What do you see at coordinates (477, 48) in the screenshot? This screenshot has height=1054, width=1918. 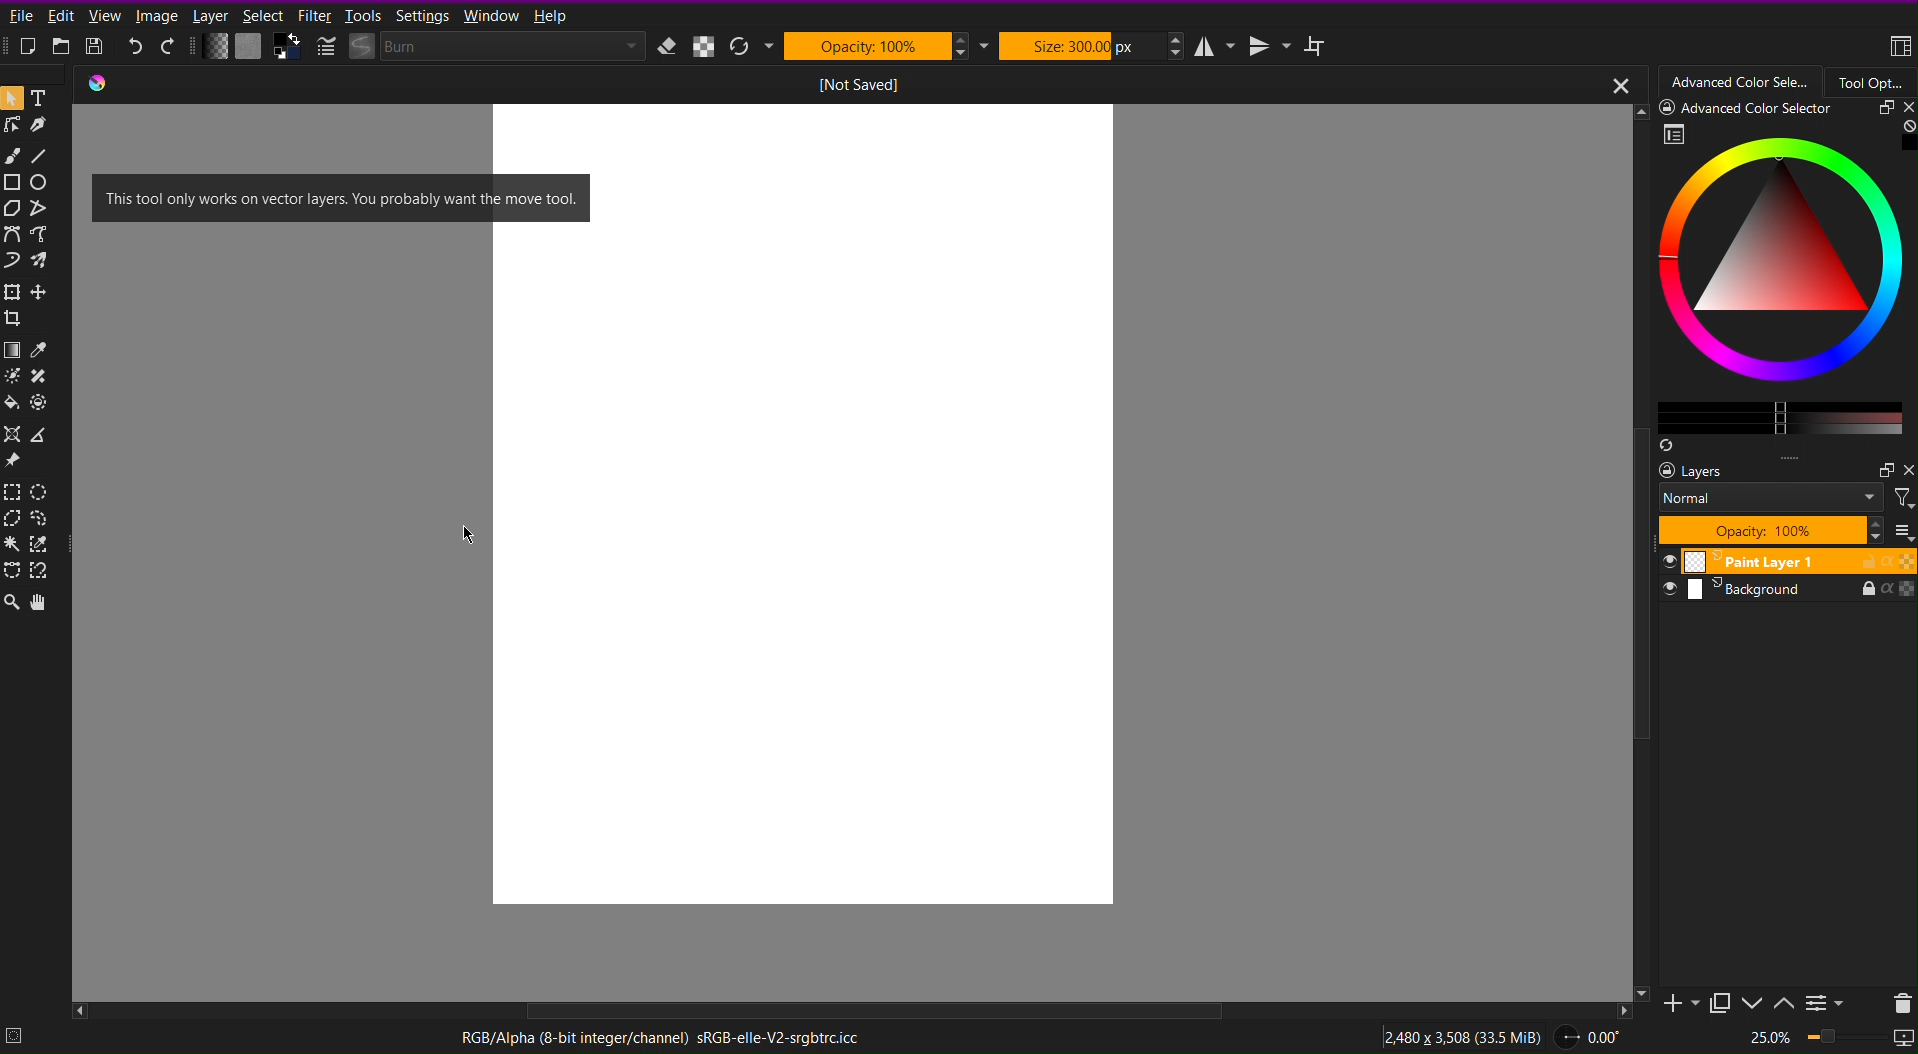 I see `Brush Settings` at bounding box center [477, 48].